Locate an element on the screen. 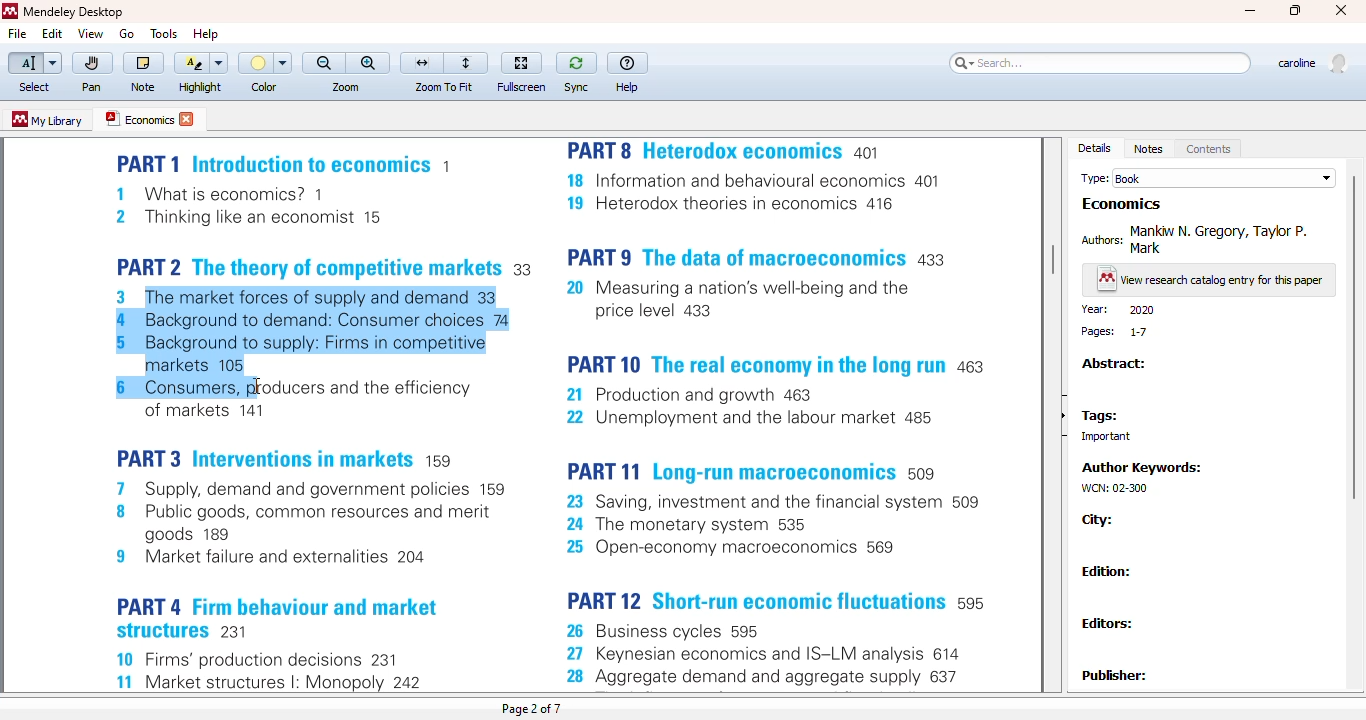 The height and width of the screenshot is (720, 1366). abstract:  is located at coordinates (1113, 364).